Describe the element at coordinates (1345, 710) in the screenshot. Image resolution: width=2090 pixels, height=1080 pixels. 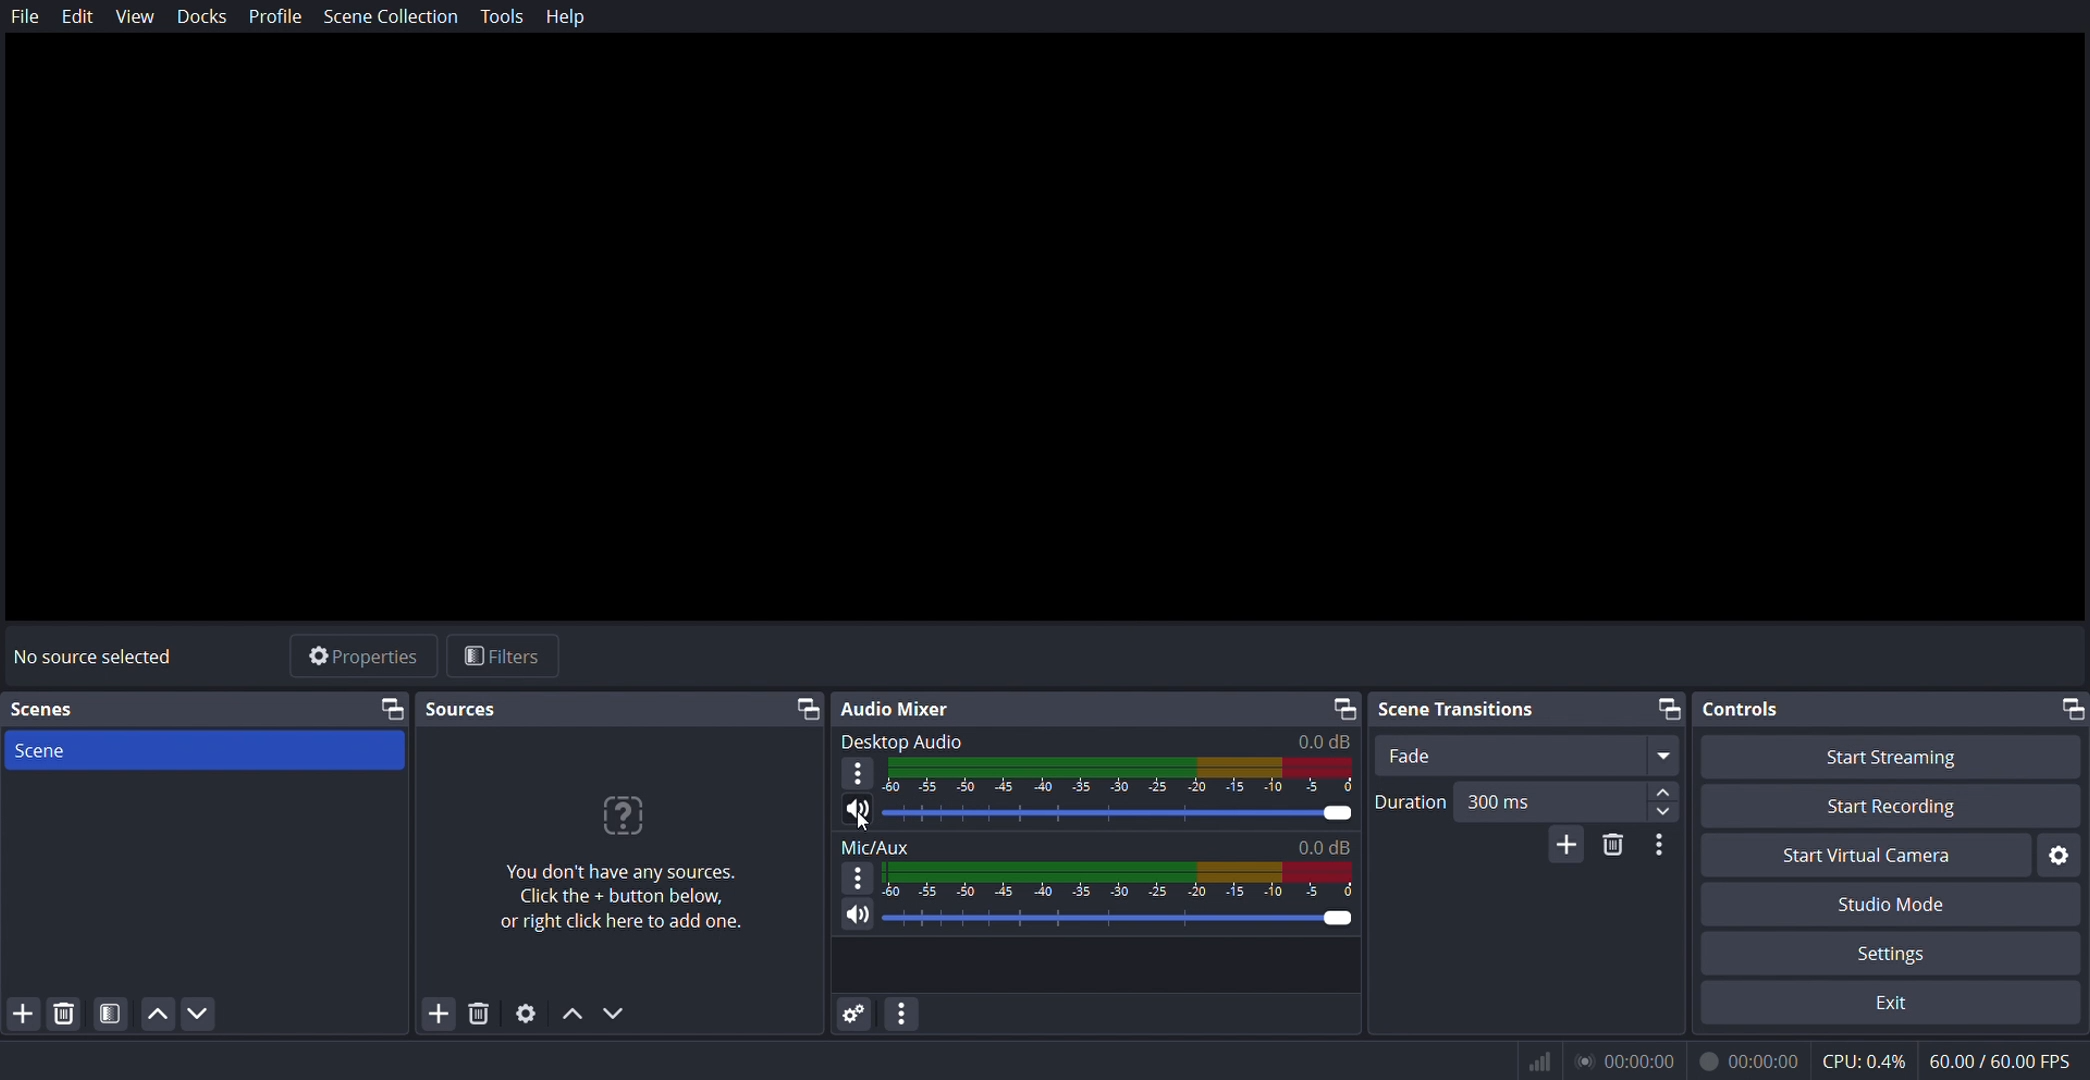
I see `restore` at that location.